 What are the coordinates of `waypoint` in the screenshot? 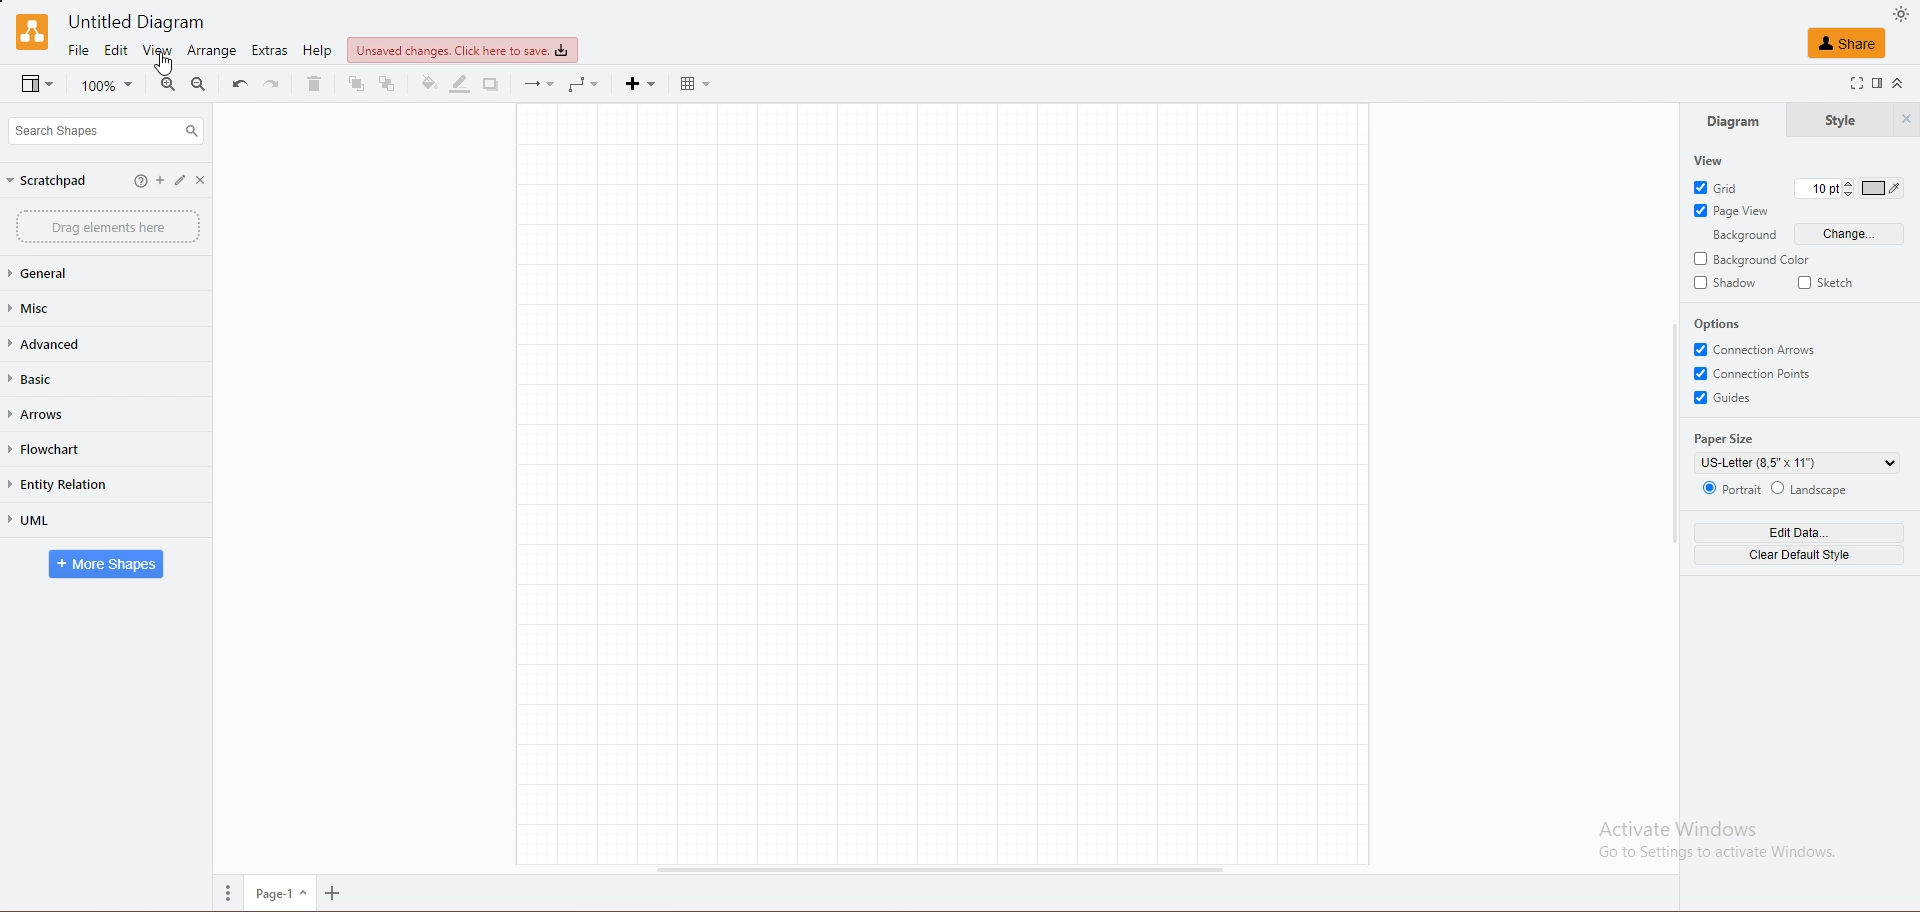 It's located at (586, 85).